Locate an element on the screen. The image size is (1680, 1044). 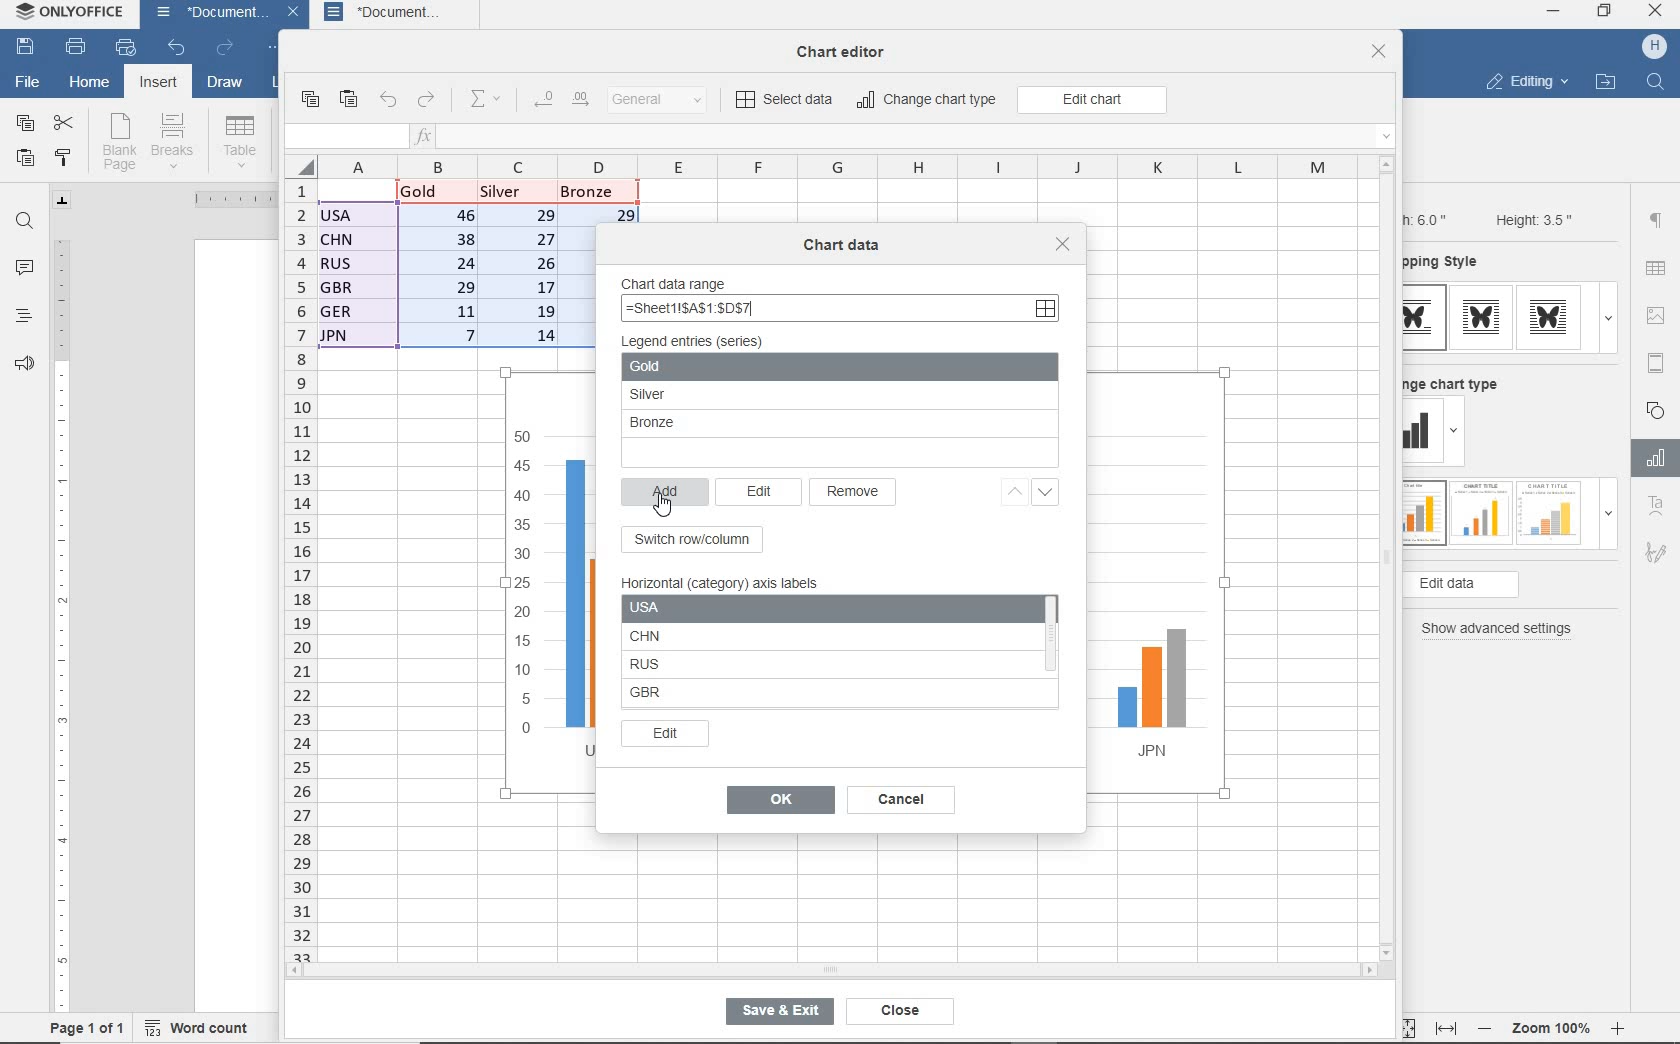
ruler is located at coordinates (225, 199).